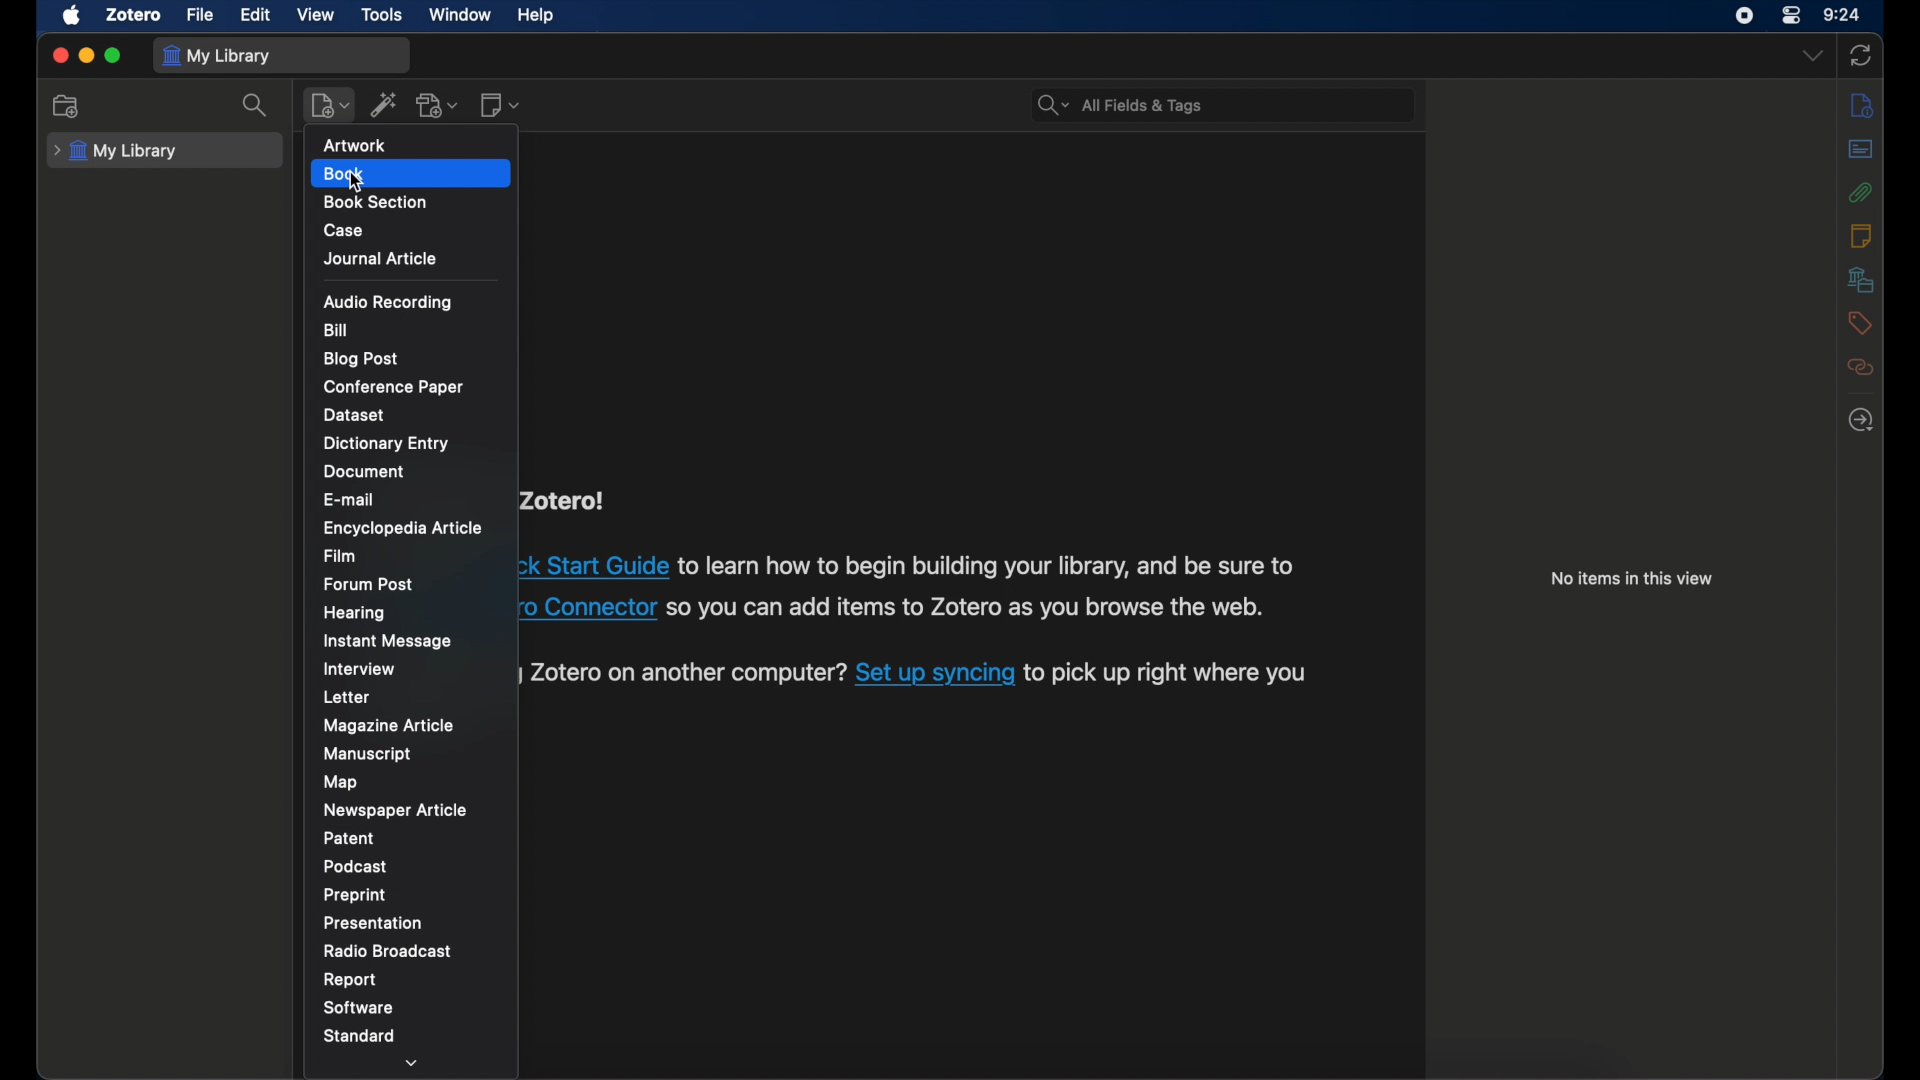  I want to click on control center, so click(1792, 15).